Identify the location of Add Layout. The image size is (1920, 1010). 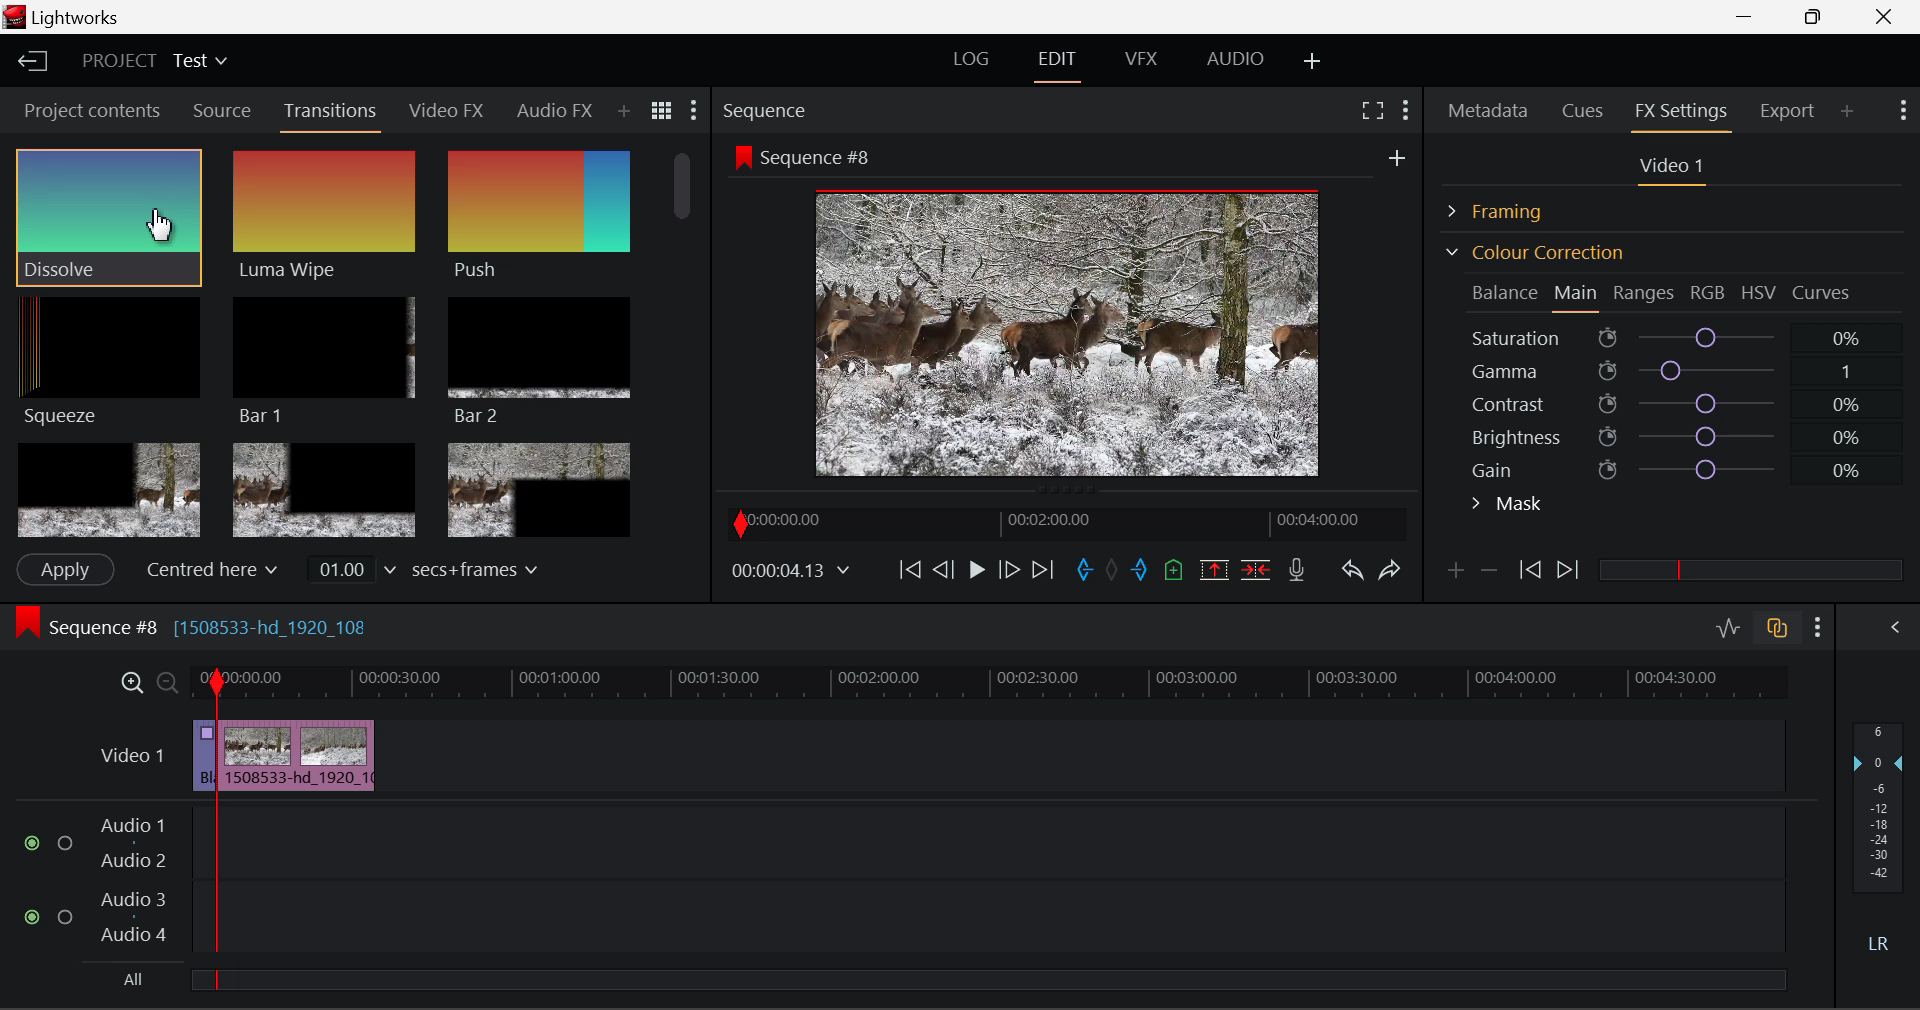
(1313, 62).